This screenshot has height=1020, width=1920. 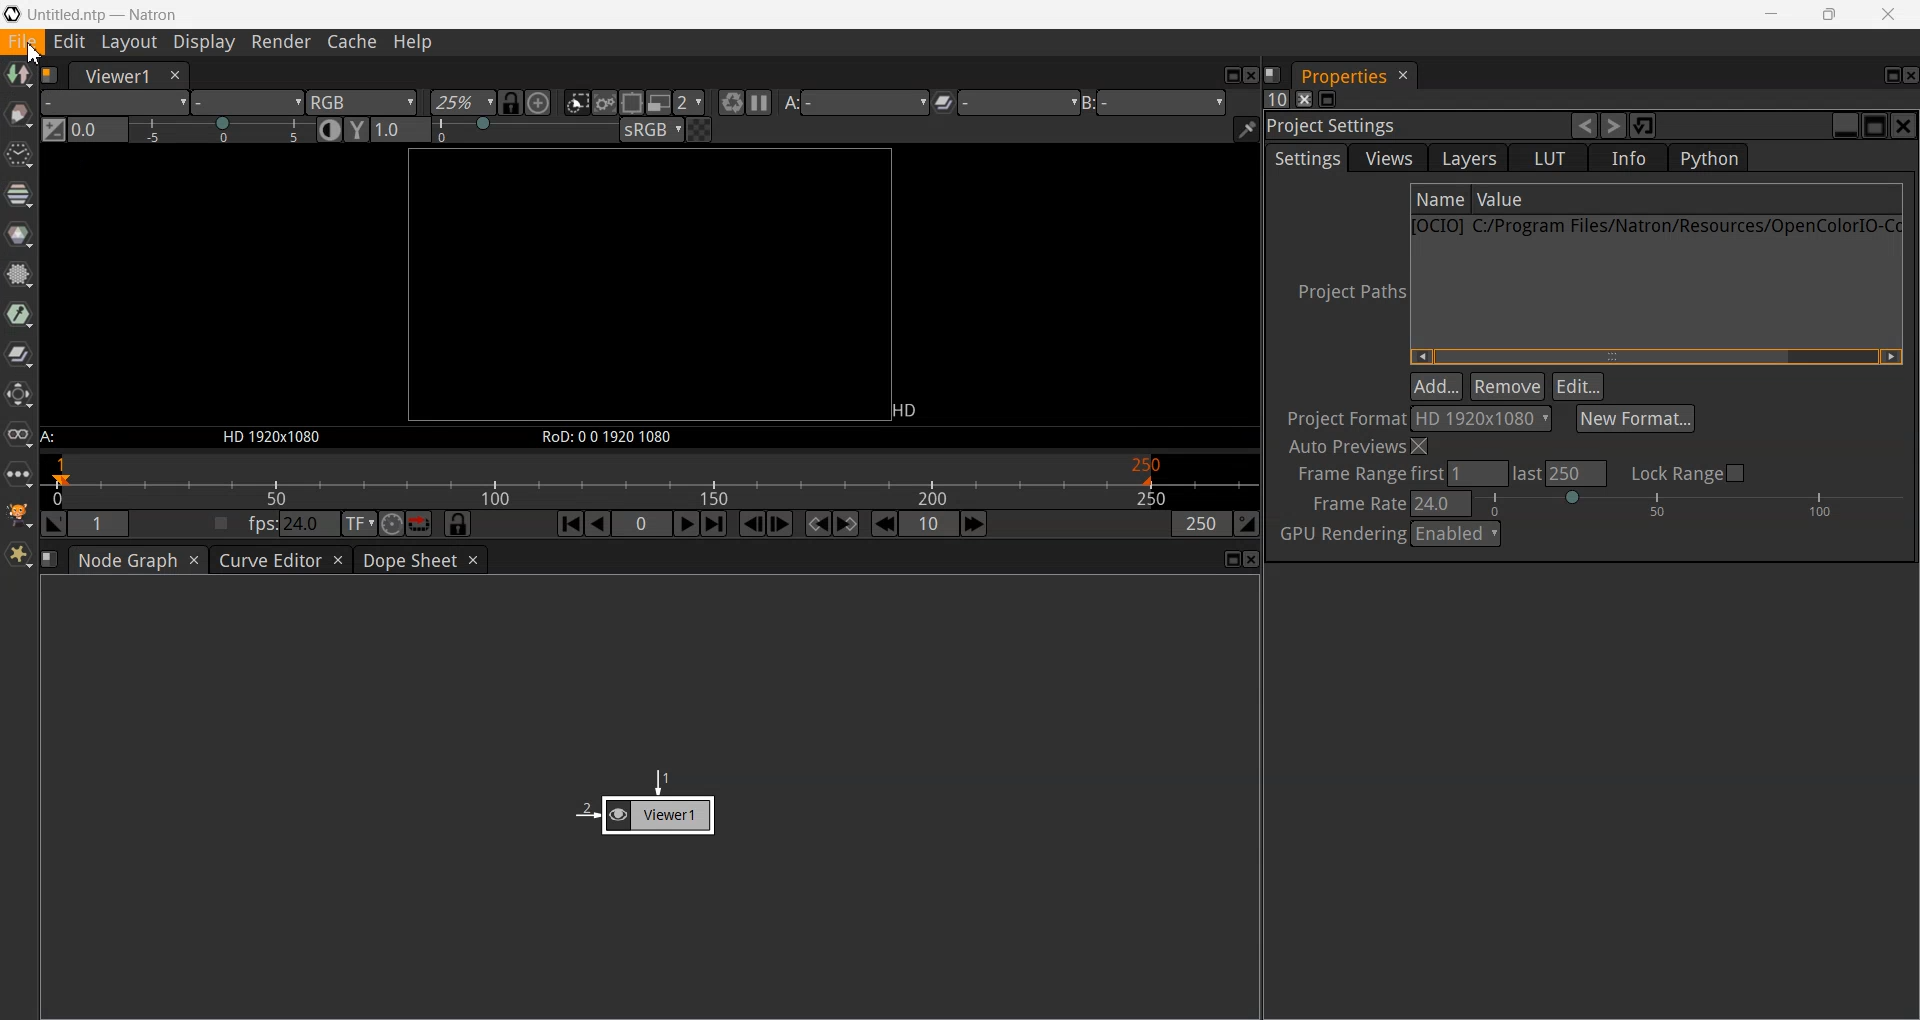 I want to click on Help, so click(x=412, y=43).